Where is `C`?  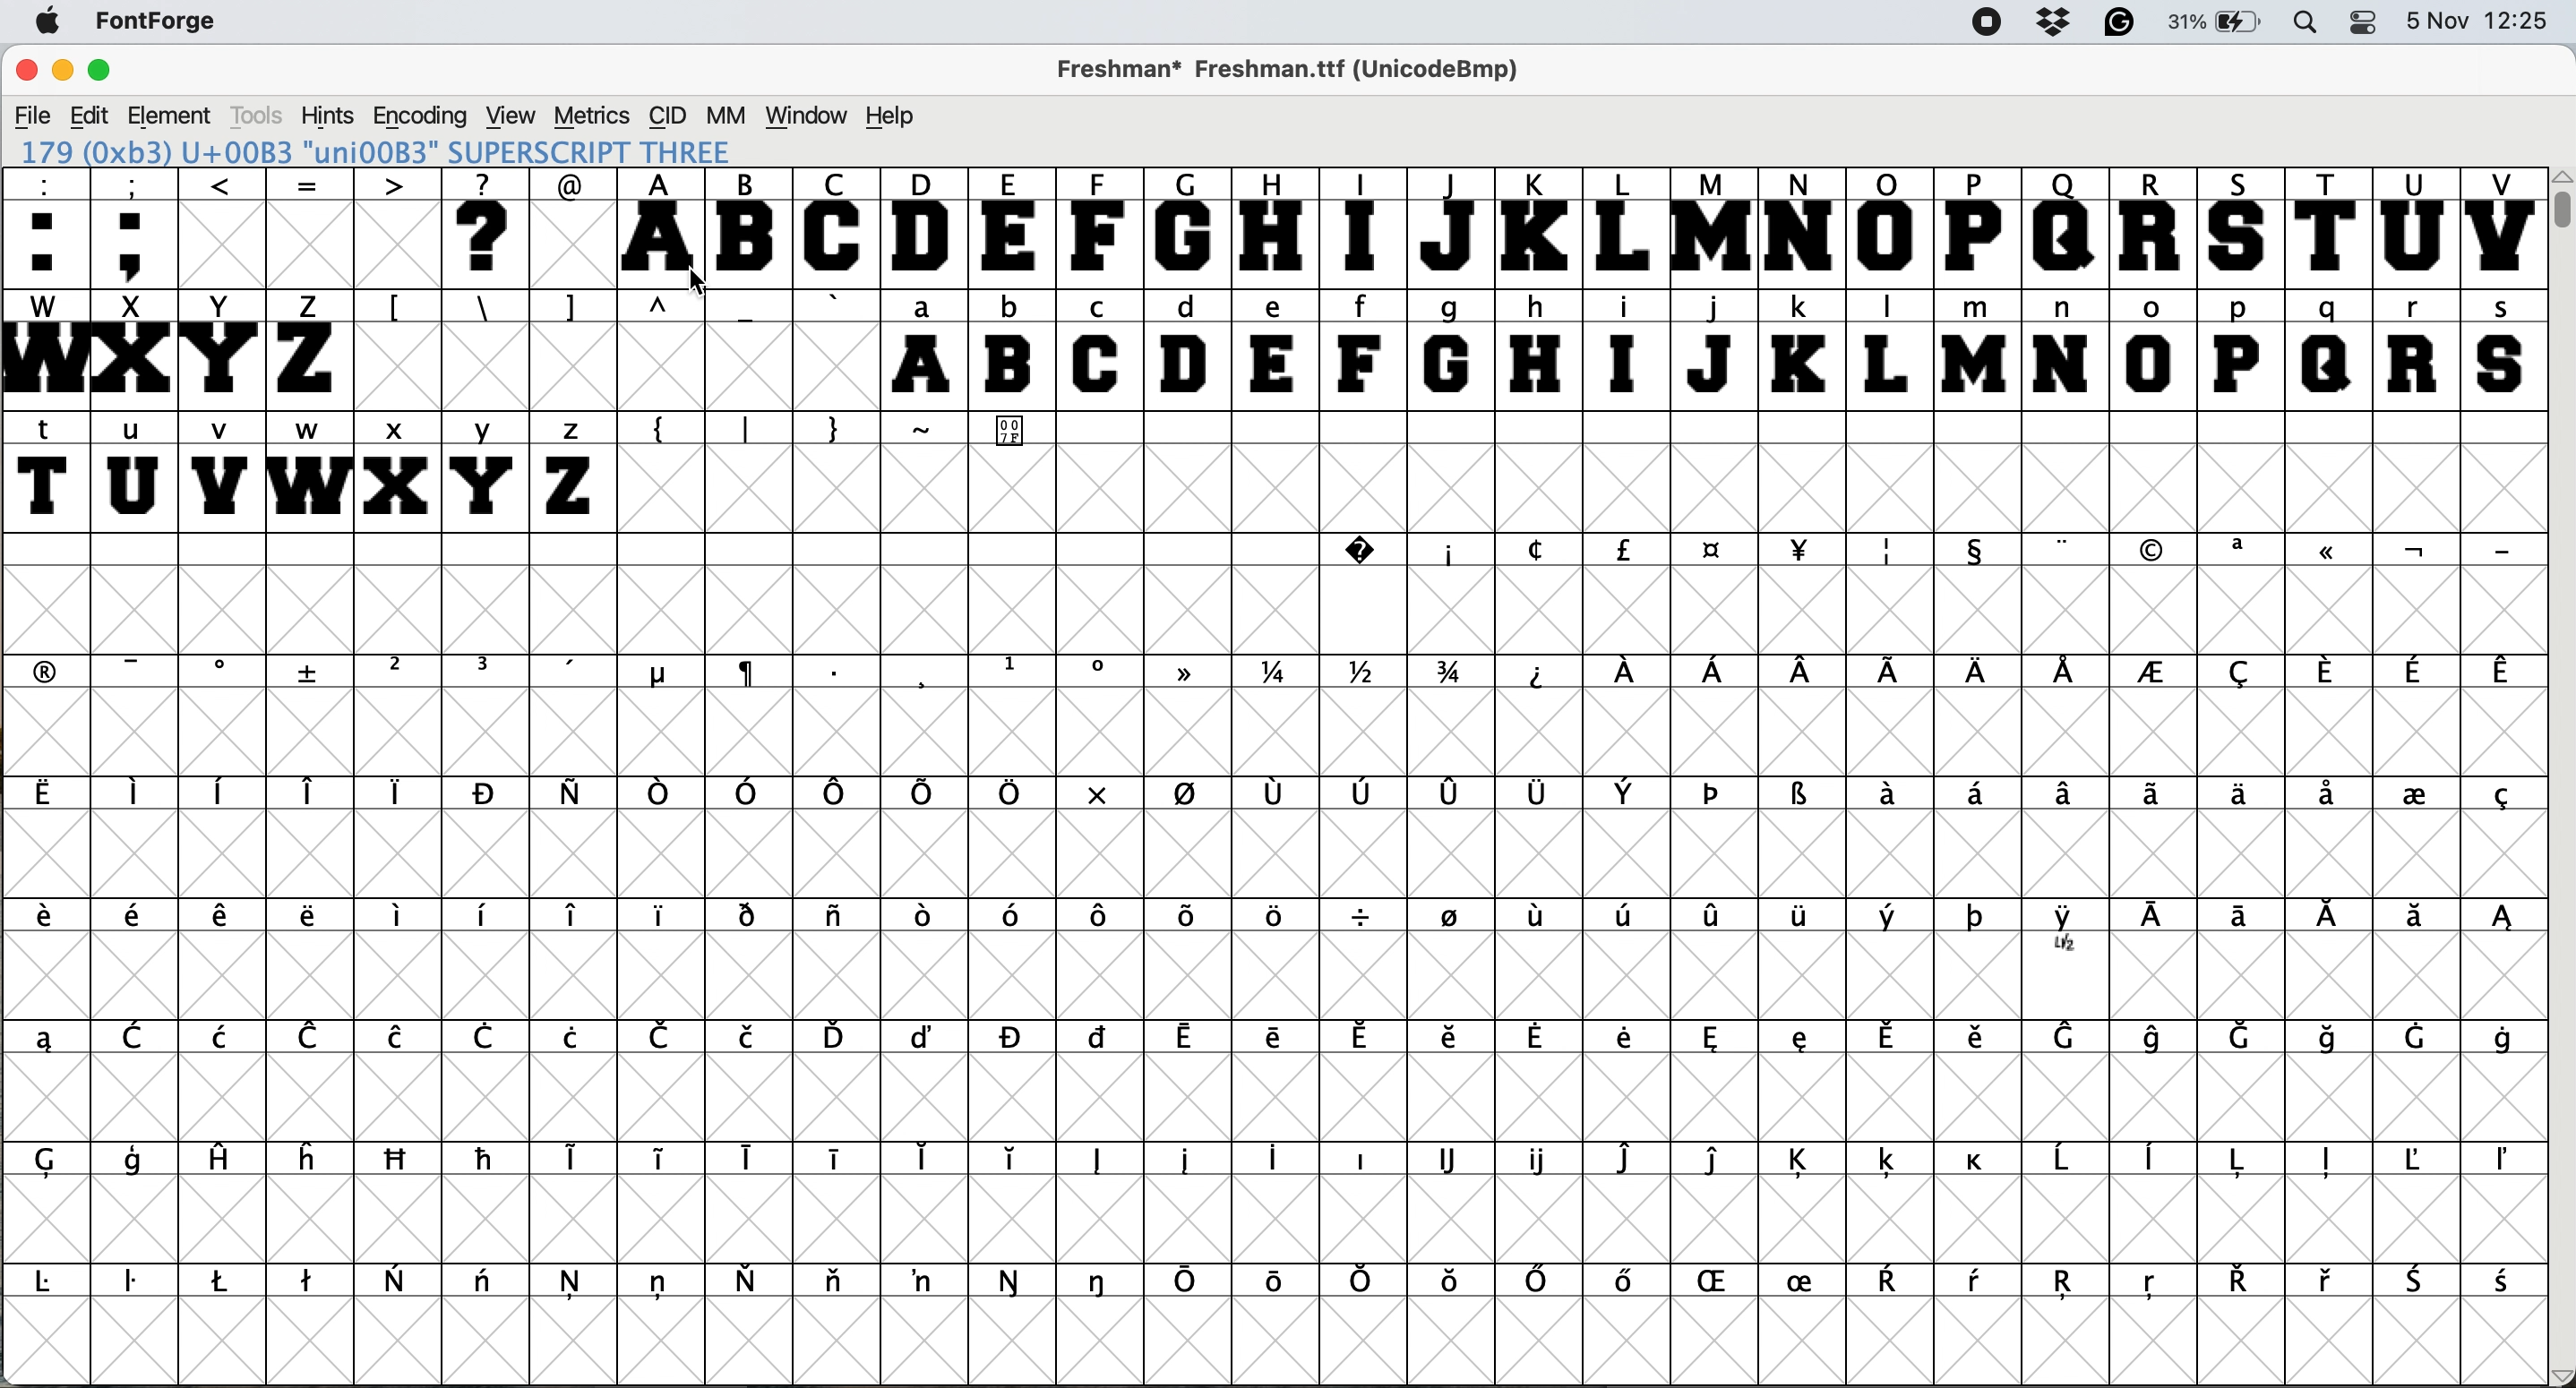
C is located at coordinates (838, 227).